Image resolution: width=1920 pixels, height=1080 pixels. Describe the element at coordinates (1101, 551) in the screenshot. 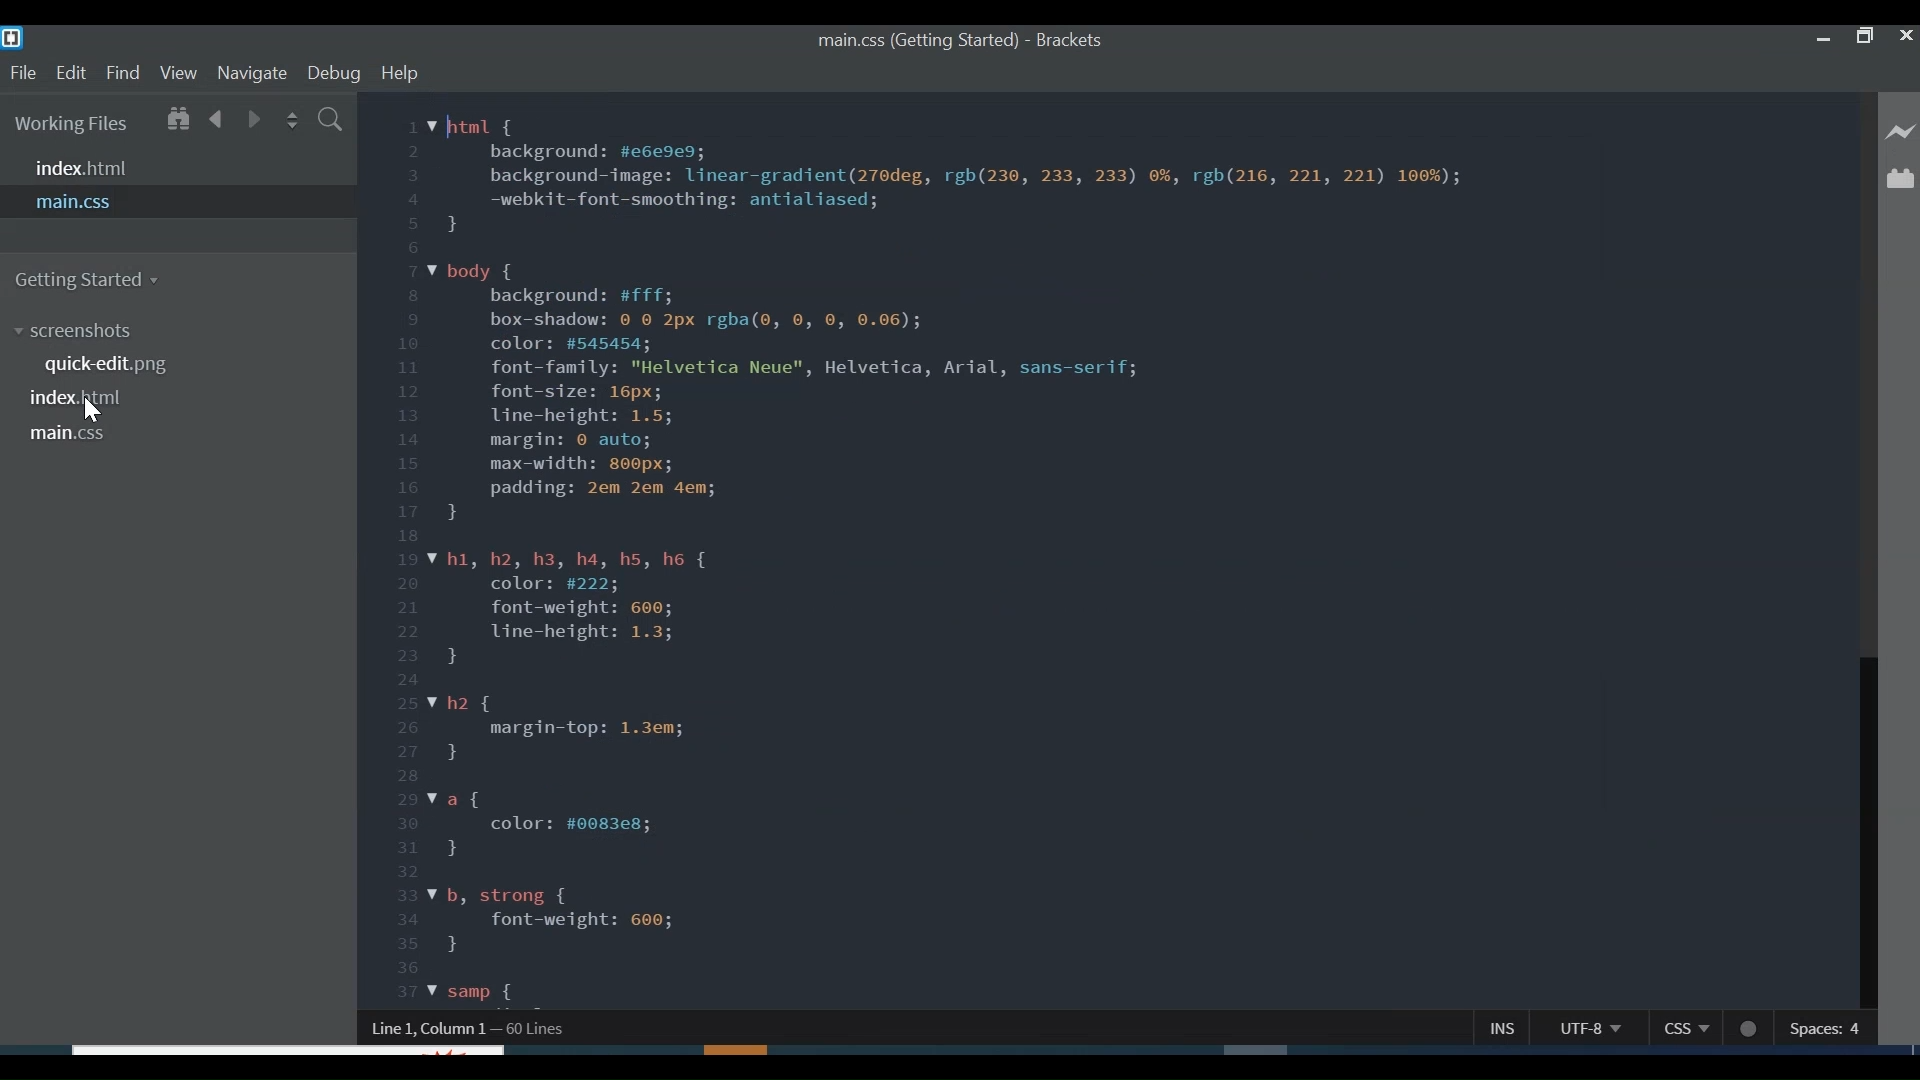

I see `code having JavaScript` at that location.